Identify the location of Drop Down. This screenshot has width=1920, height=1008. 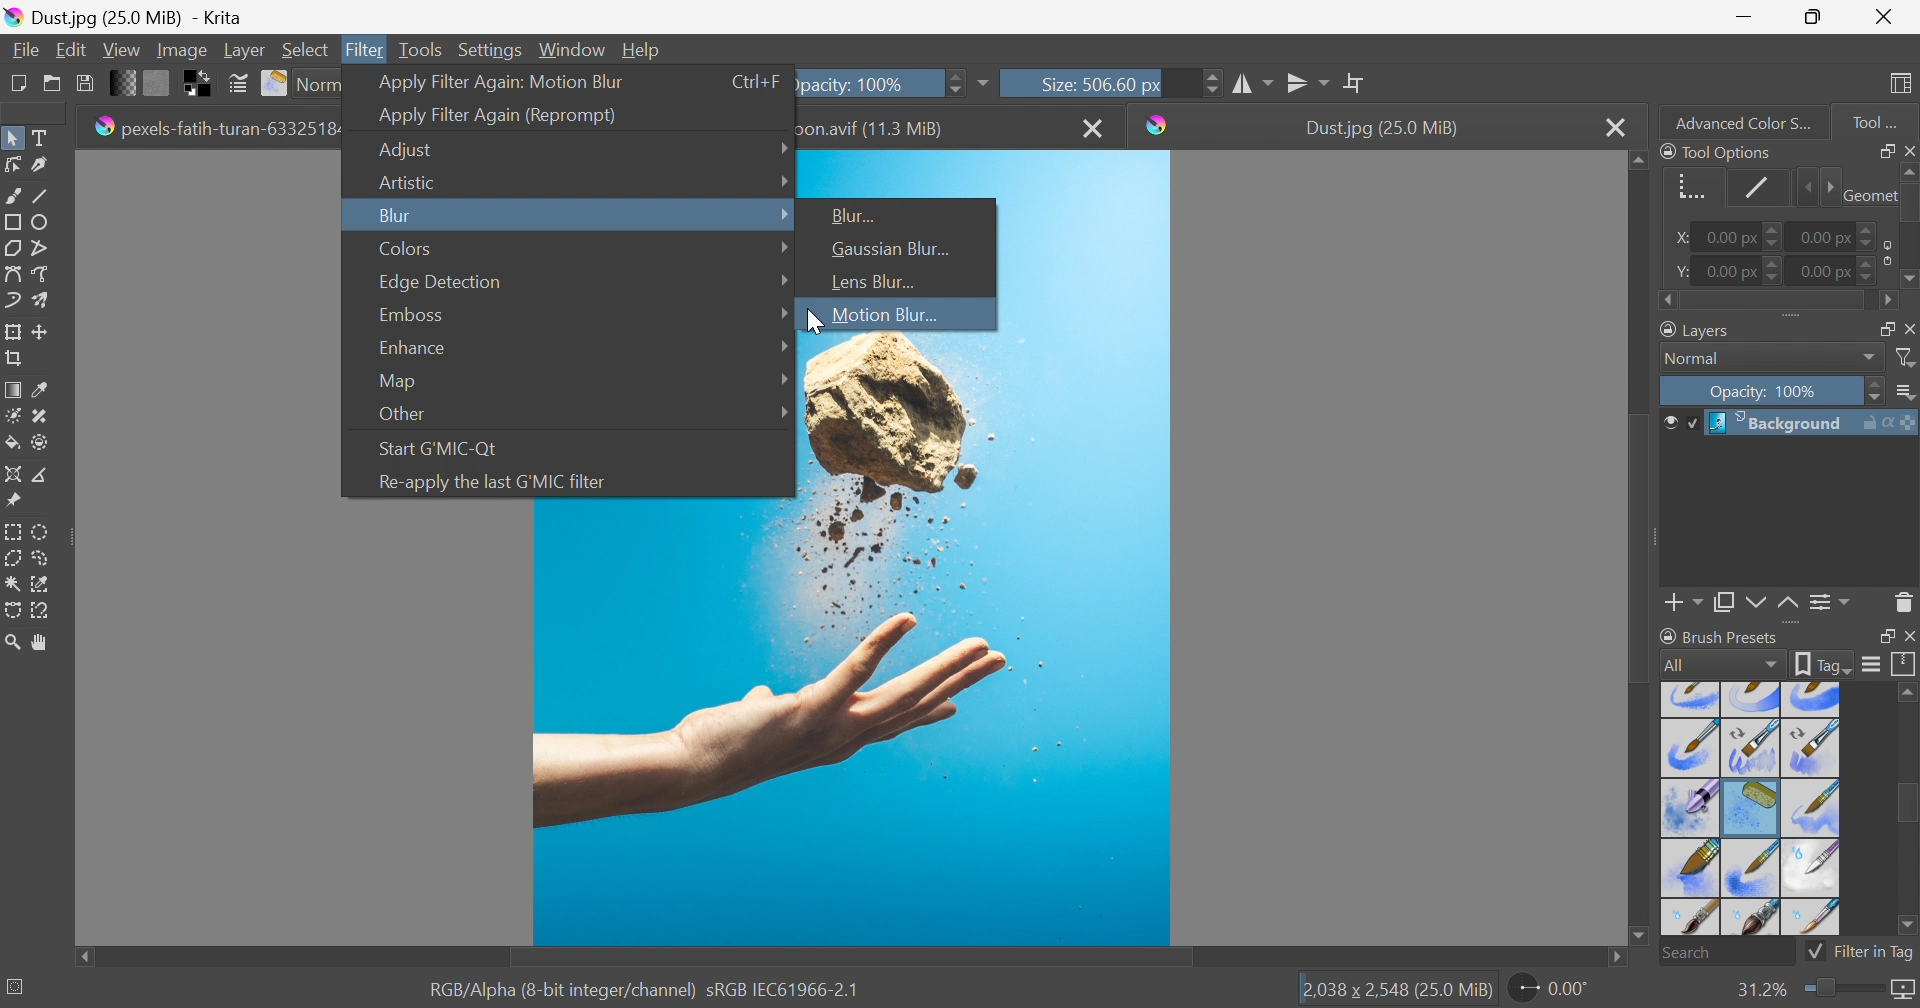
(781, 145).